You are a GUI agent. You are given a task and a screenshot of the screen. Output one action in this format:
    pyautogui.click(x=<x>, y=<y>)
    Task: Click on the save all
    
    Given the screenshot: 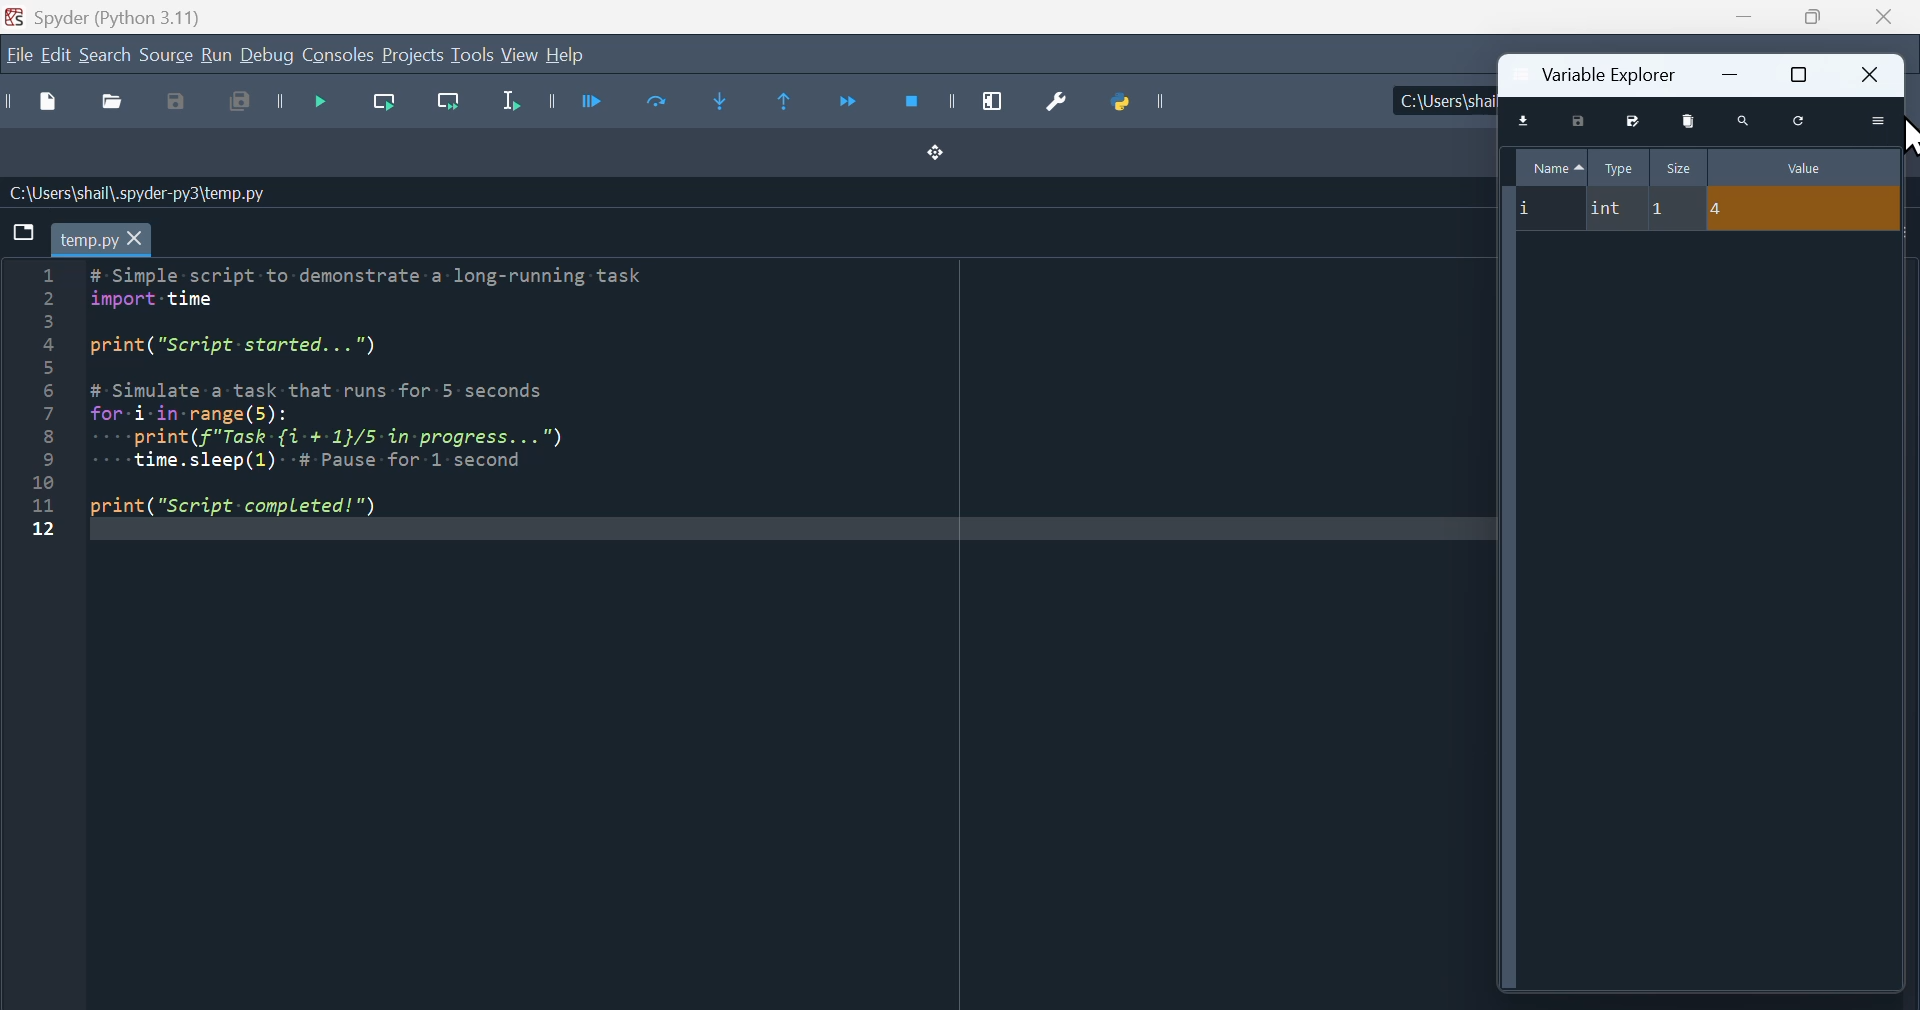 What is the action you would take?
    pyautogui.click(x=242, y=108)
    